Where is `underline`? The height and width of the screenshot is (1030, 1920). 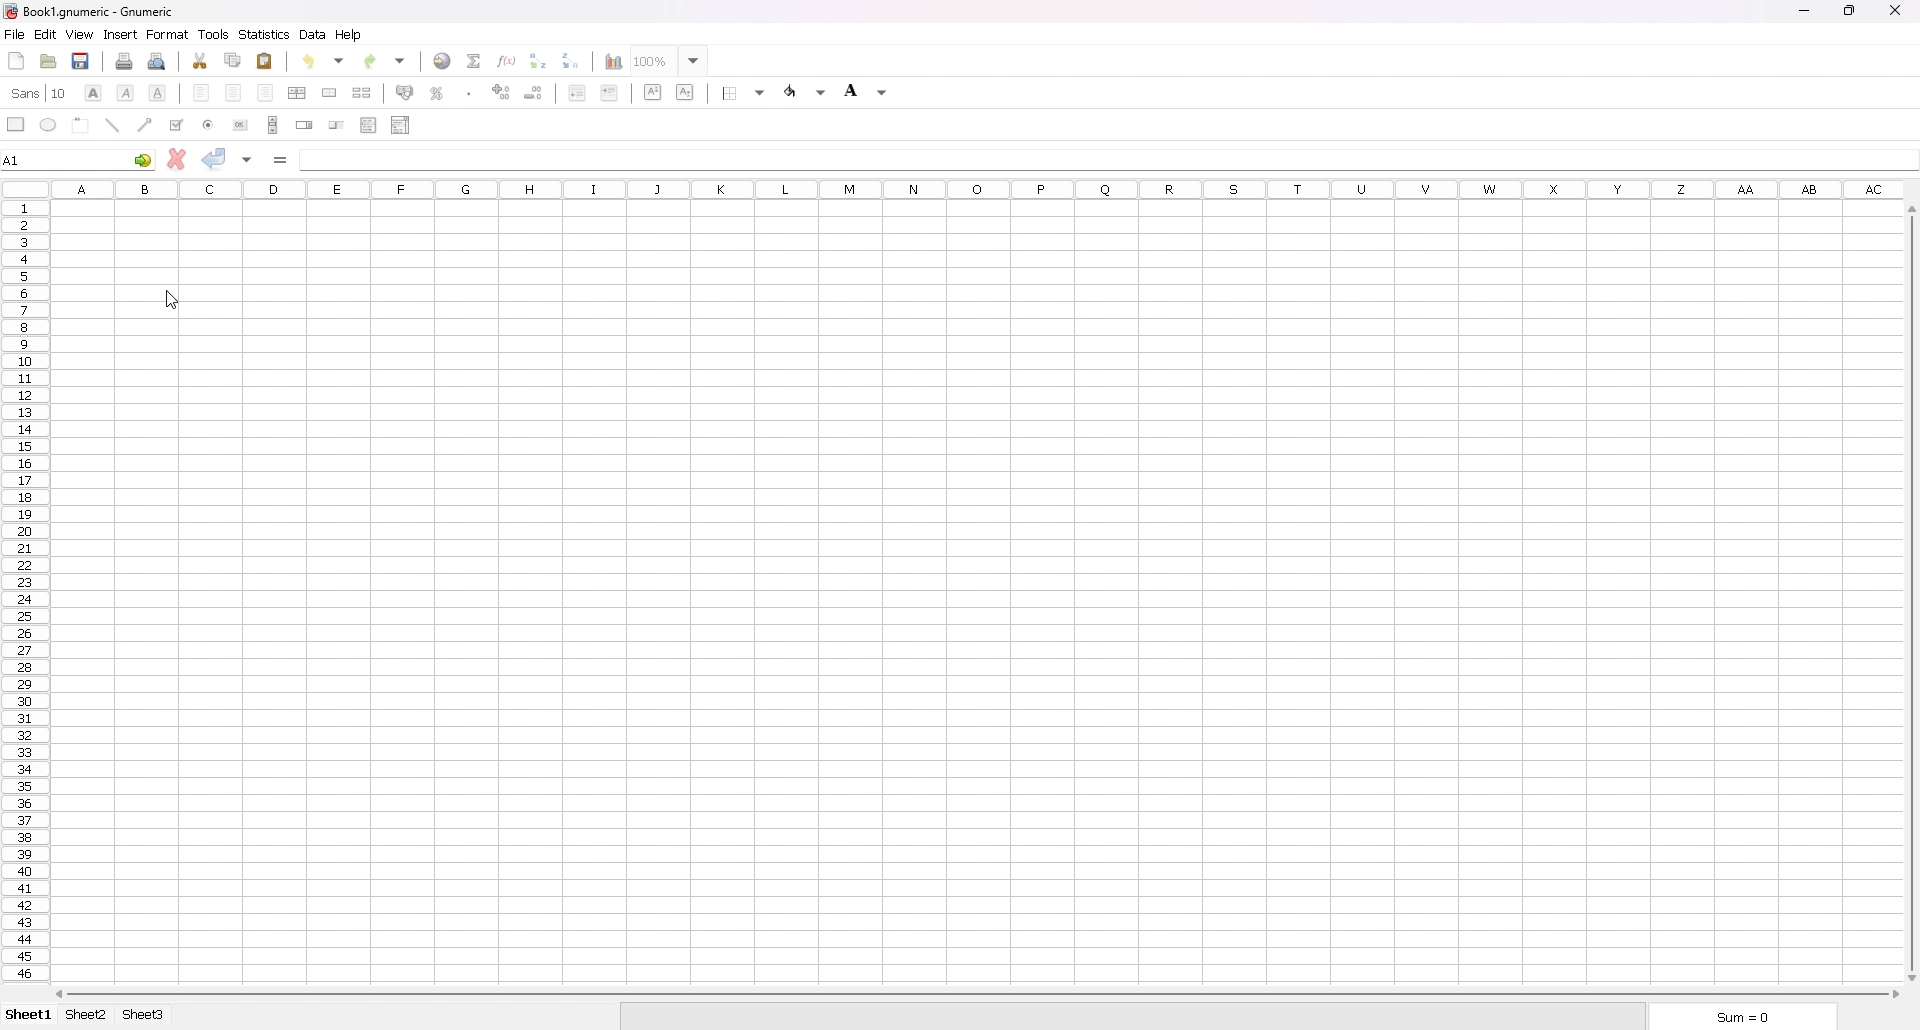
underline is located at coordinates (158, 92).